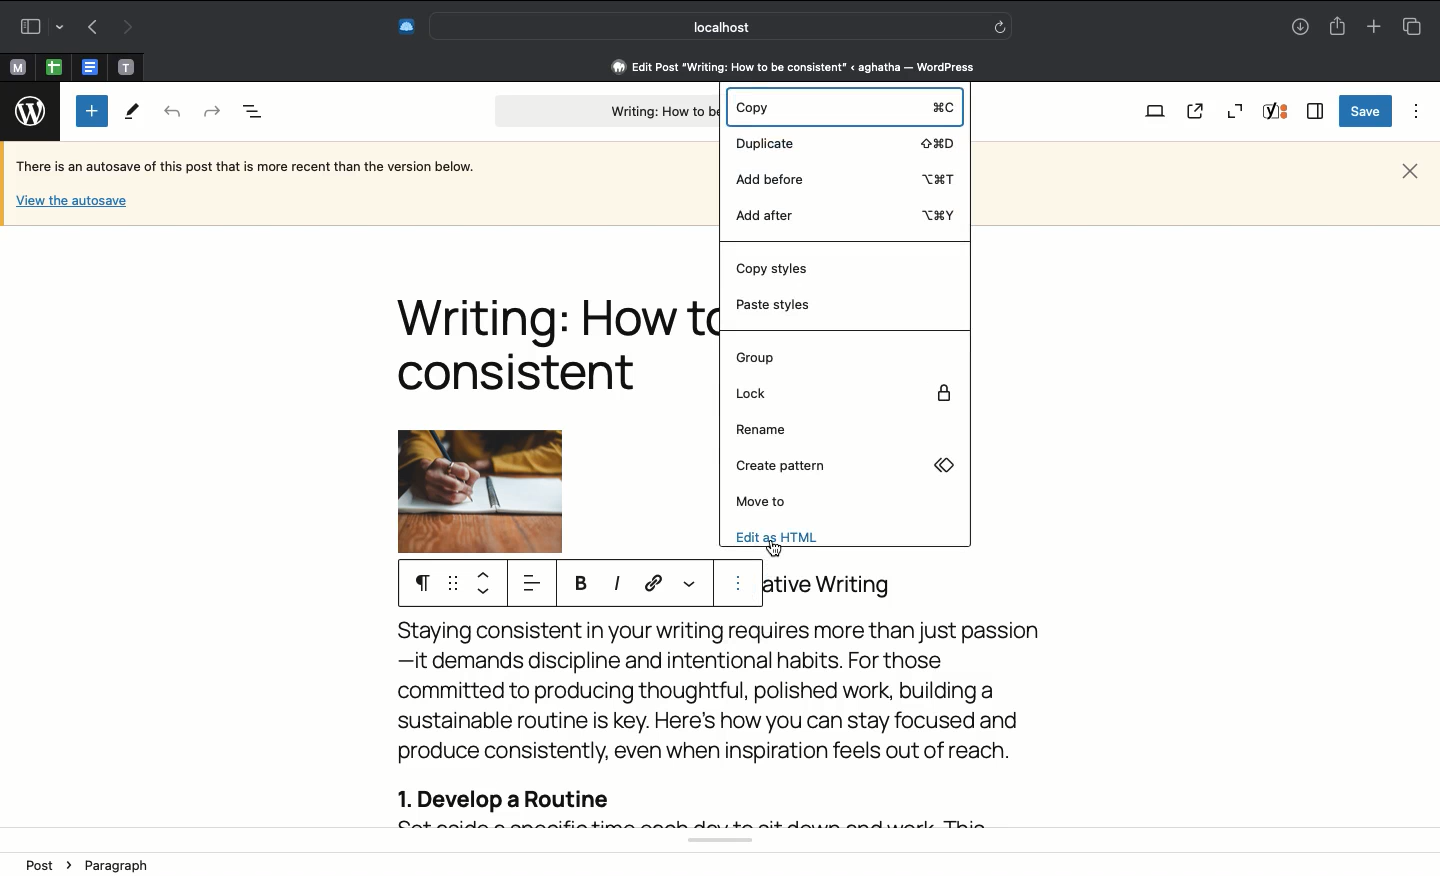  Describe the element at coordinates (417, 582) in the screenshot. I see `Paragraph` at that location.